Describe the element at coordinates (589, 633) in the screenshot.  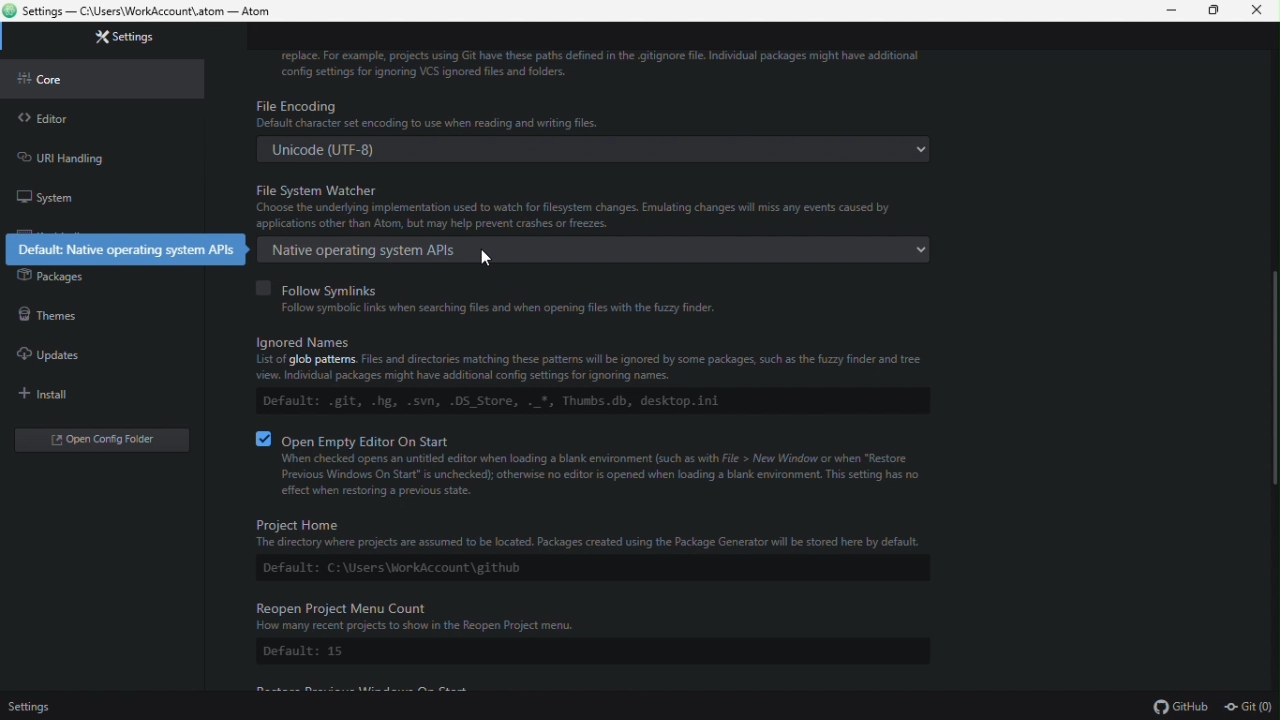
I see `ReOpen project menu count` at that location.